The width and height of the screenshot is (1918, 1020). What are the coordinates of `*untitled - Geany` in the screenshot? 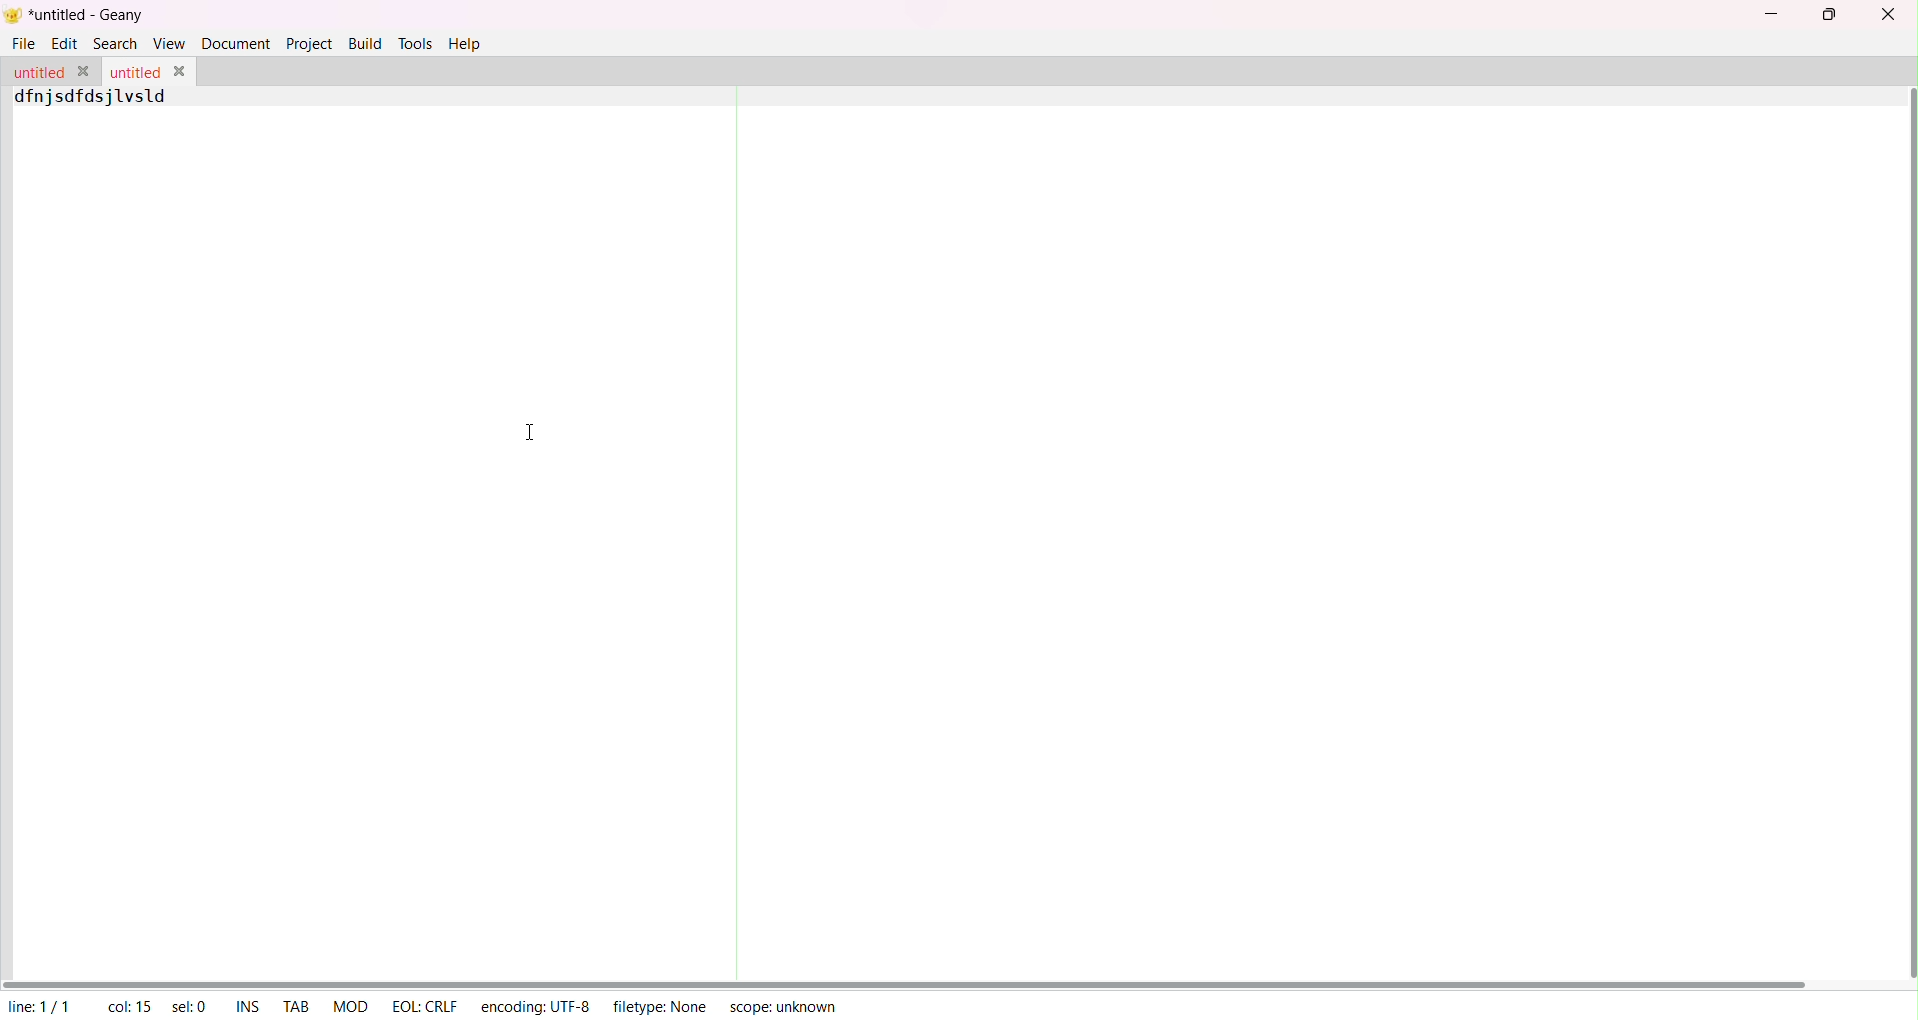 It's located at (88, 15).